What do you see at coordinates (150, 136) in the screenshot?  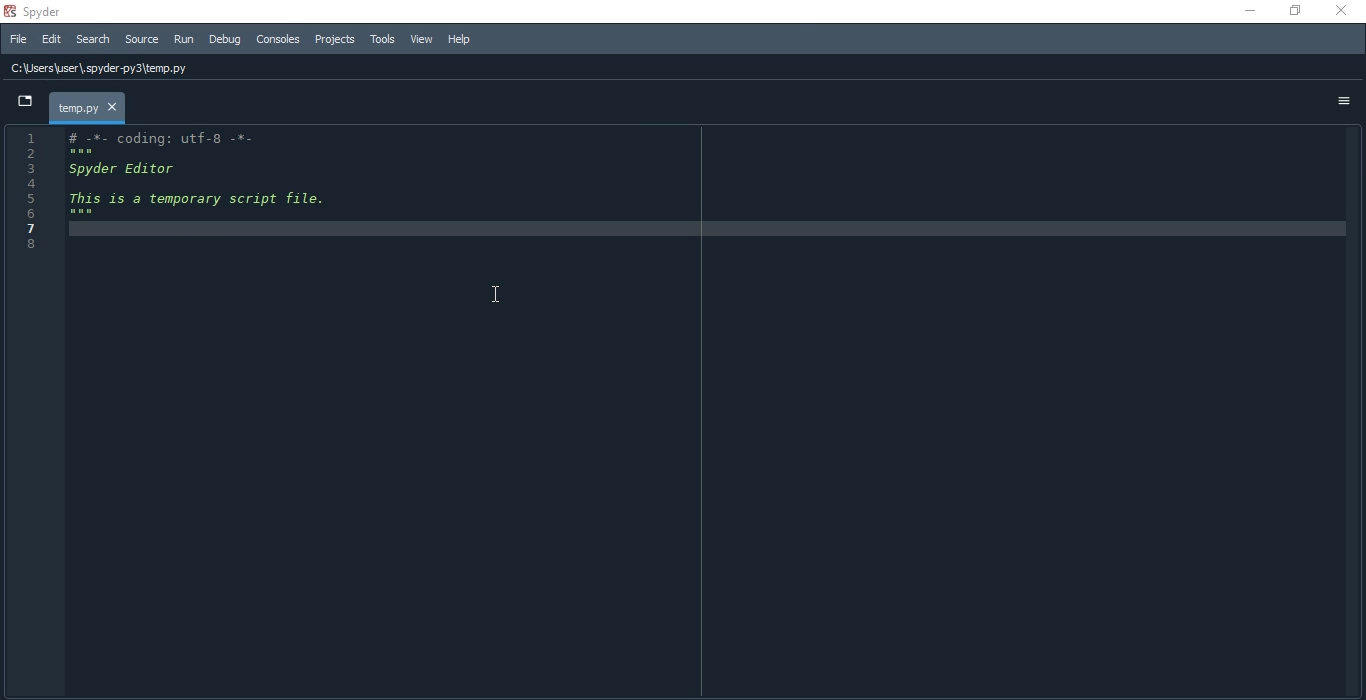 I see `1  # -*- coding: utf-8 -*-` at bounding box center [150, 136].